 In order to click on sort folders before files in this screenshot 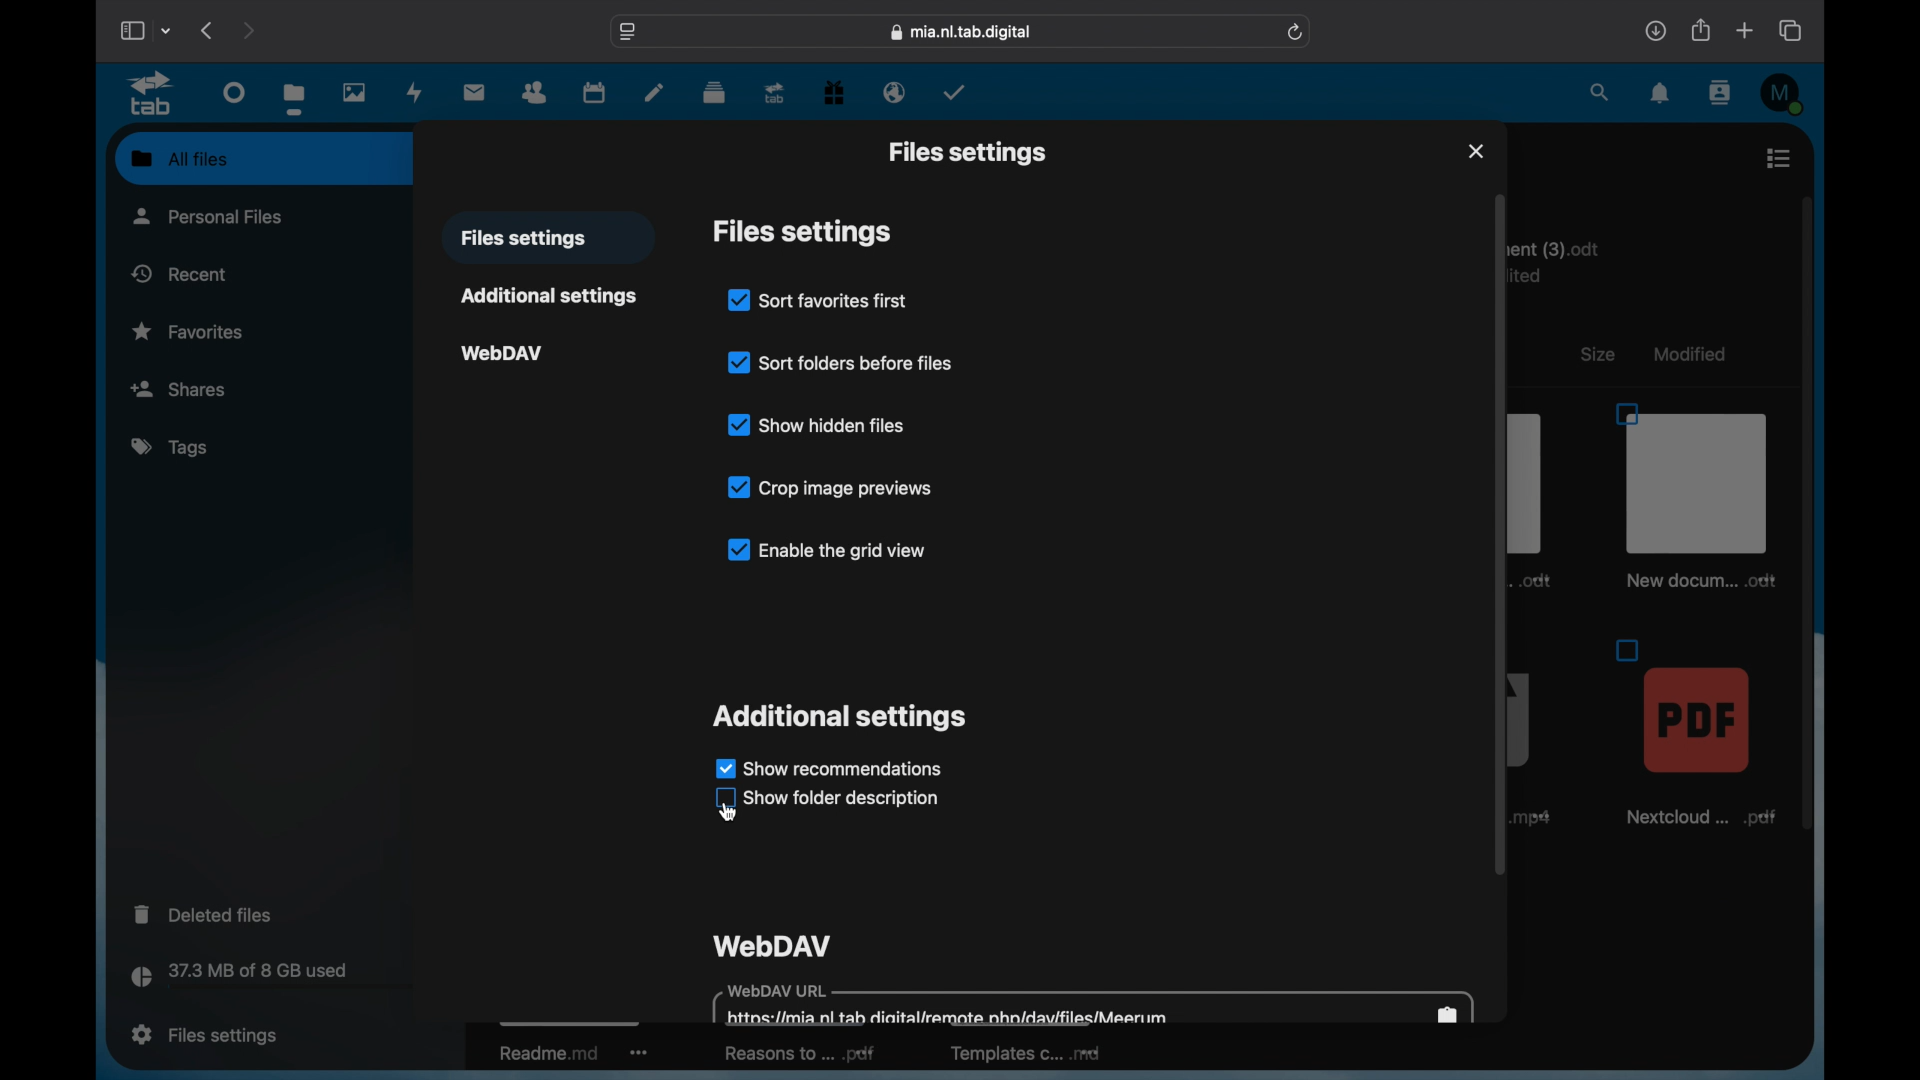, I will do `click(840, 363)`.